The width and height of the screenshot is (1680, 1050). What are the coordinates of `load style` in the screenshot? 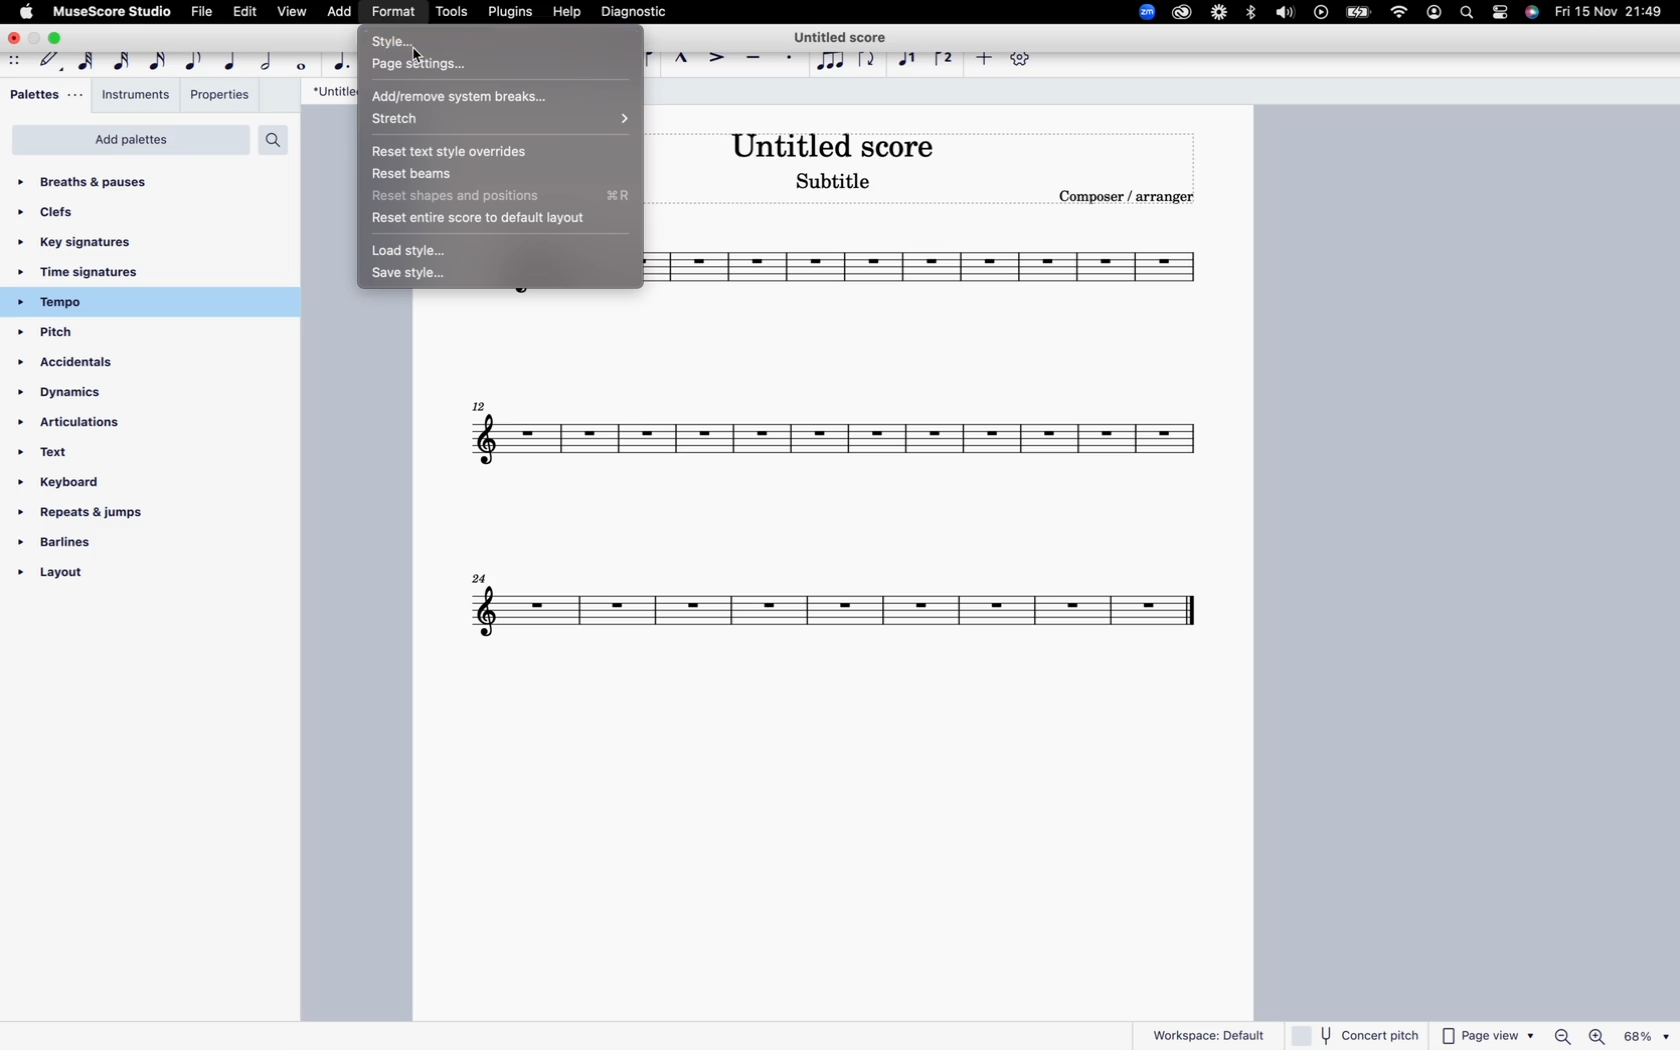 It's located at (418, 251).